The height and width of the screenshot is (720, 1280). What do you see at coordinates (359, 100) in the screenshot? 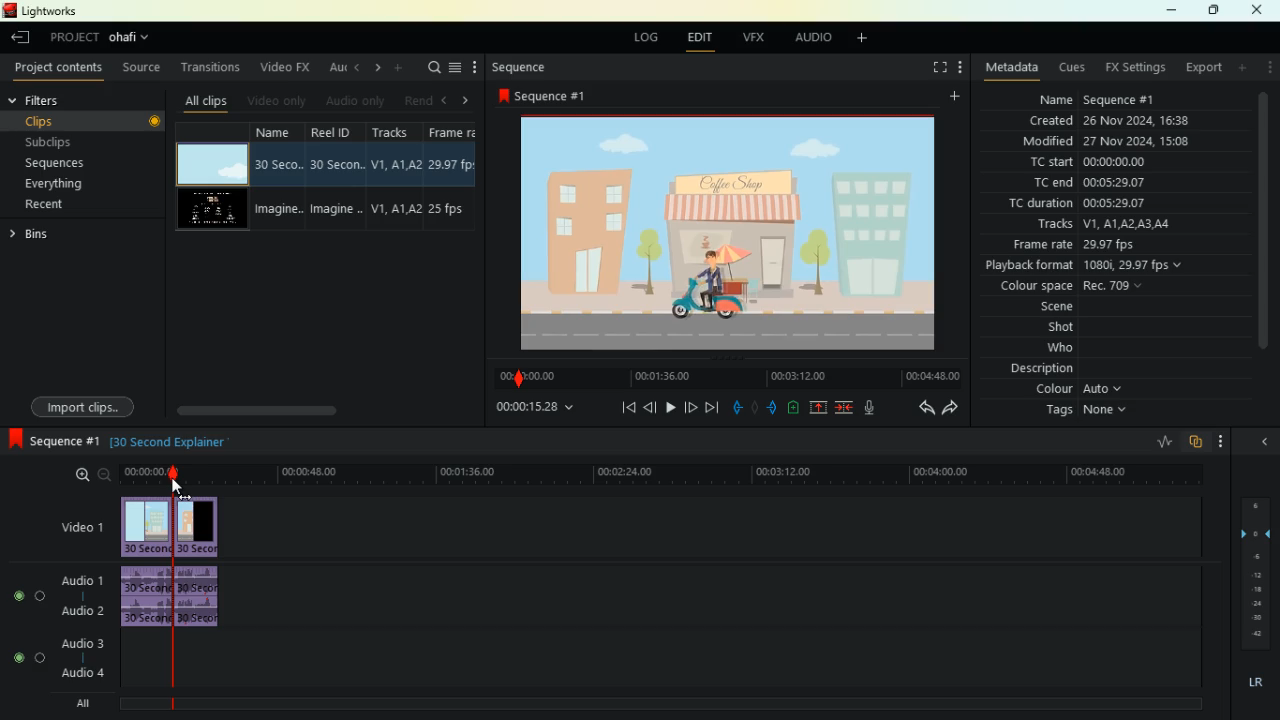
I see `audio only` at bounding box center [359, 100].